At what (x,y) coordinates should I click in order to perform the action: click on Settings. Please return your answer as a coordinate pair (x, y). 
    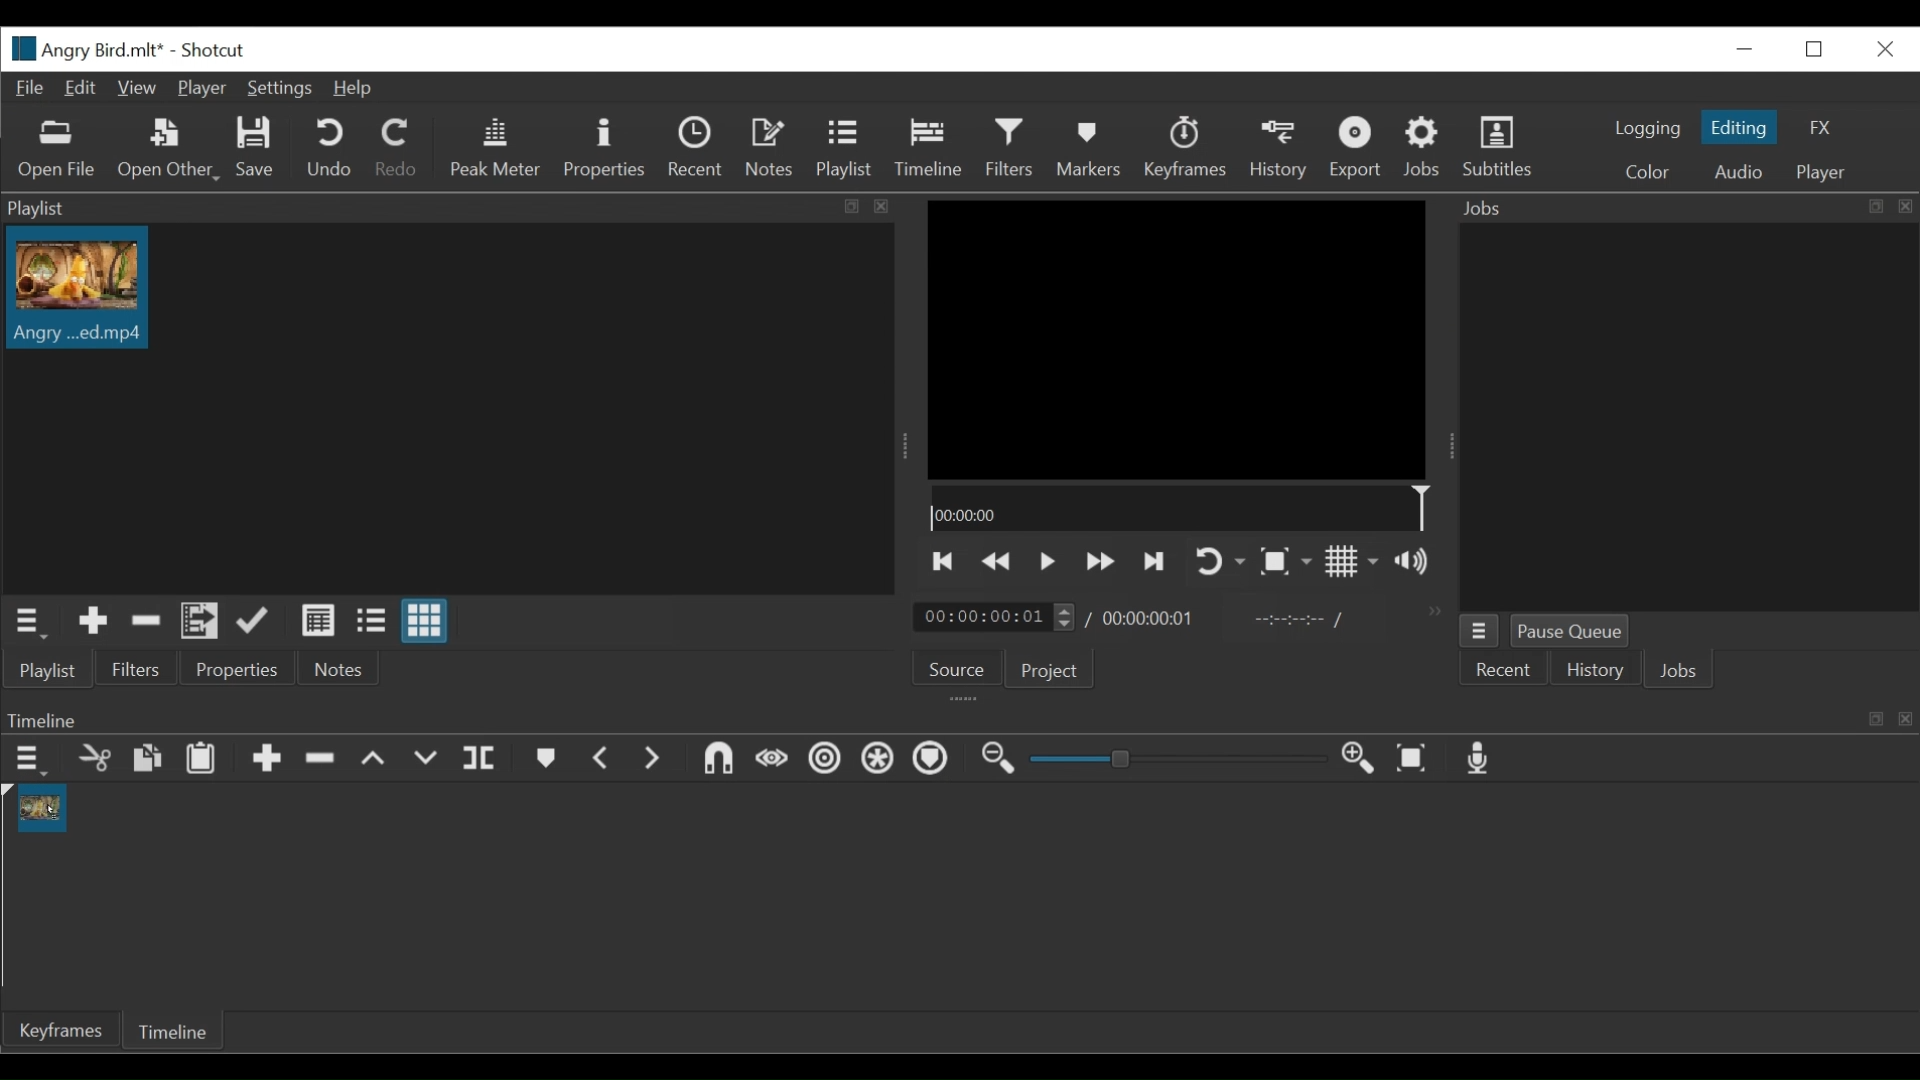
    Looking at the image, I should click on (280, 89).